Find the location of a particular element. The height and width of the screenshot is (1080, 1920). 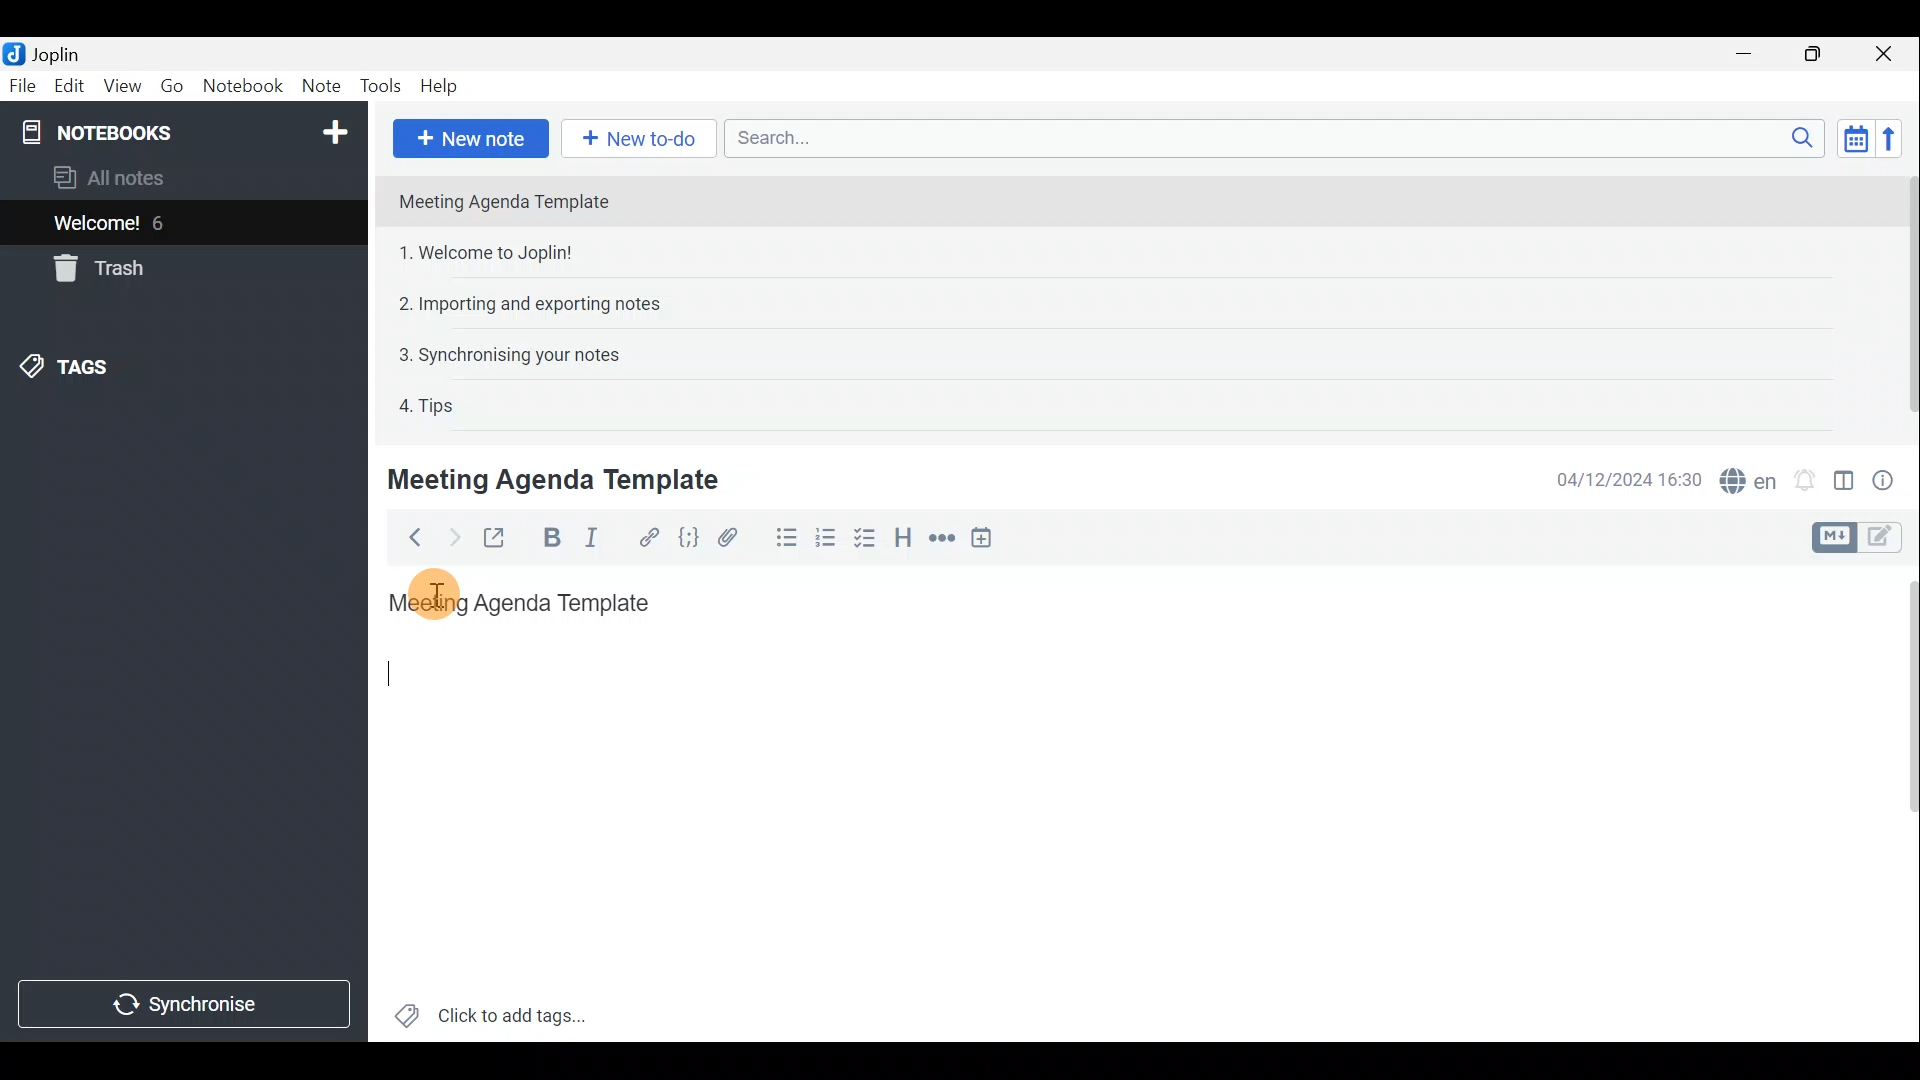

Click to add tags is located at coordinates (518, 1011).